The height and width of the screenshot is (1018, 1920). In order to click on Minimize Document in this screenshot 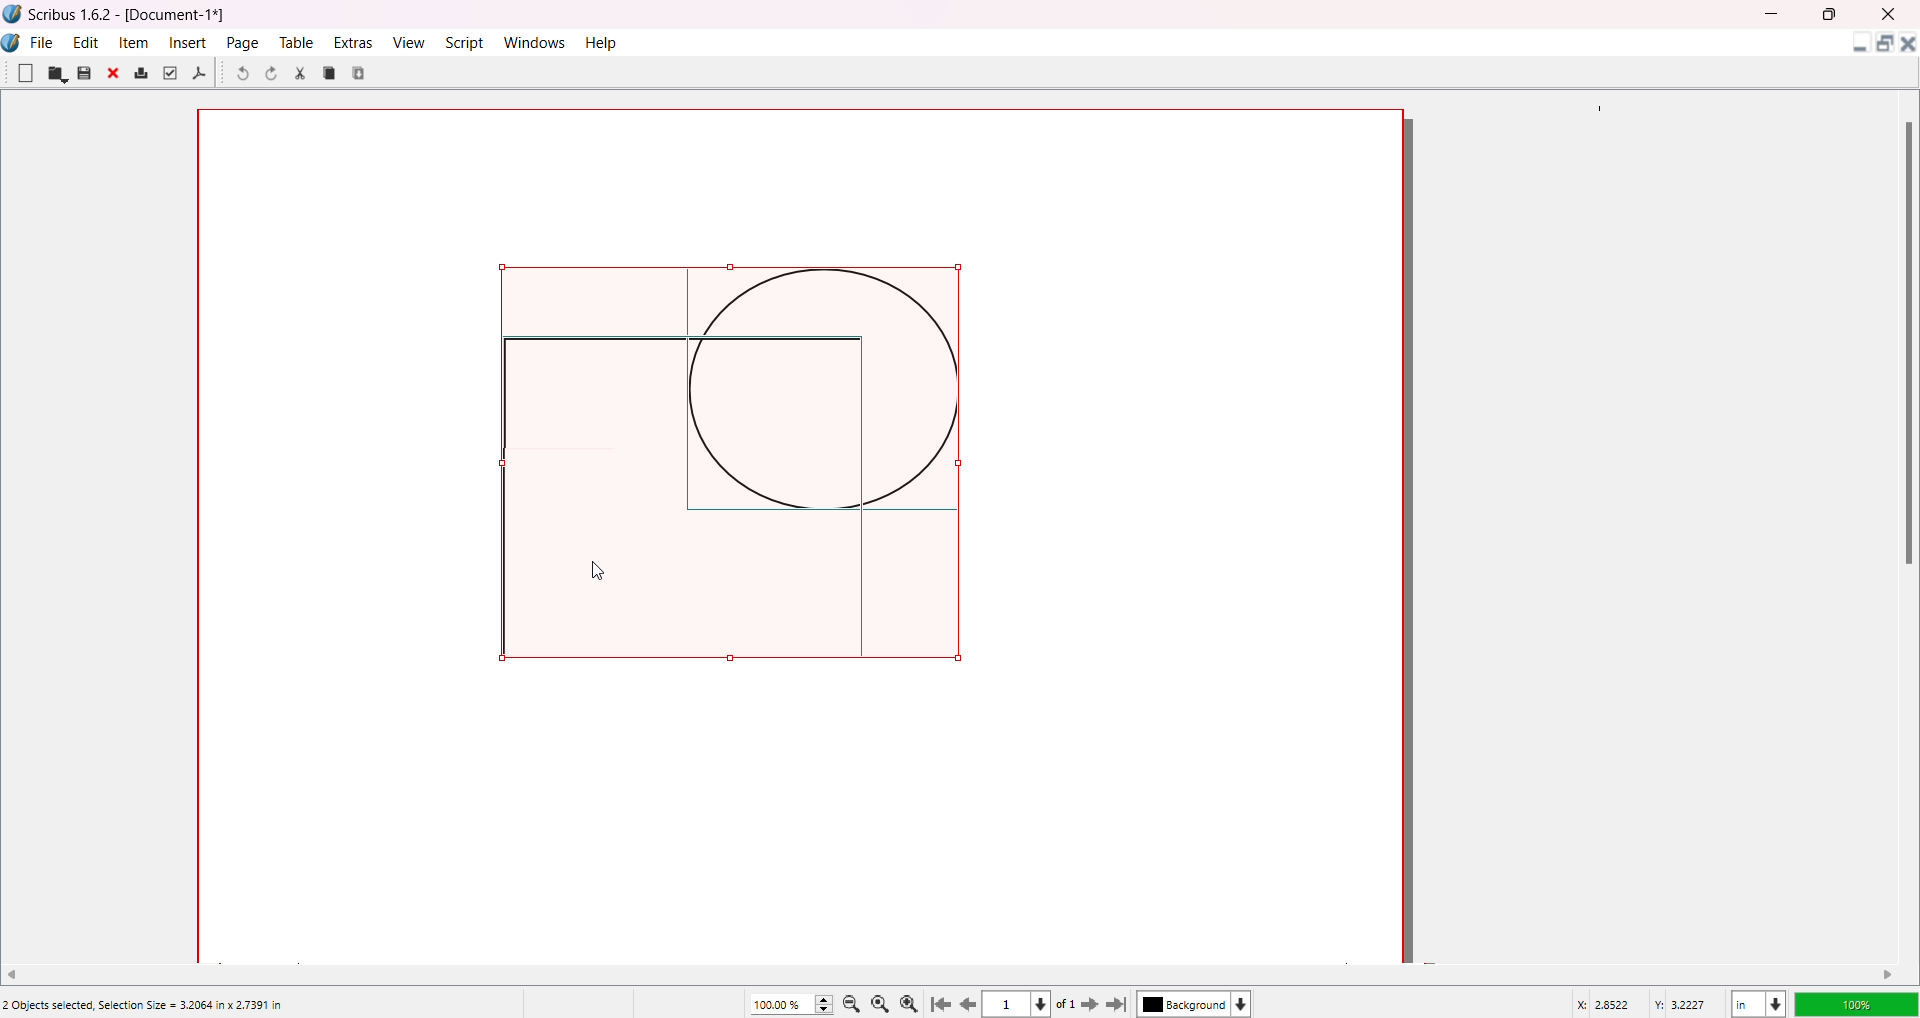, I will do `click(1855, 47)`.